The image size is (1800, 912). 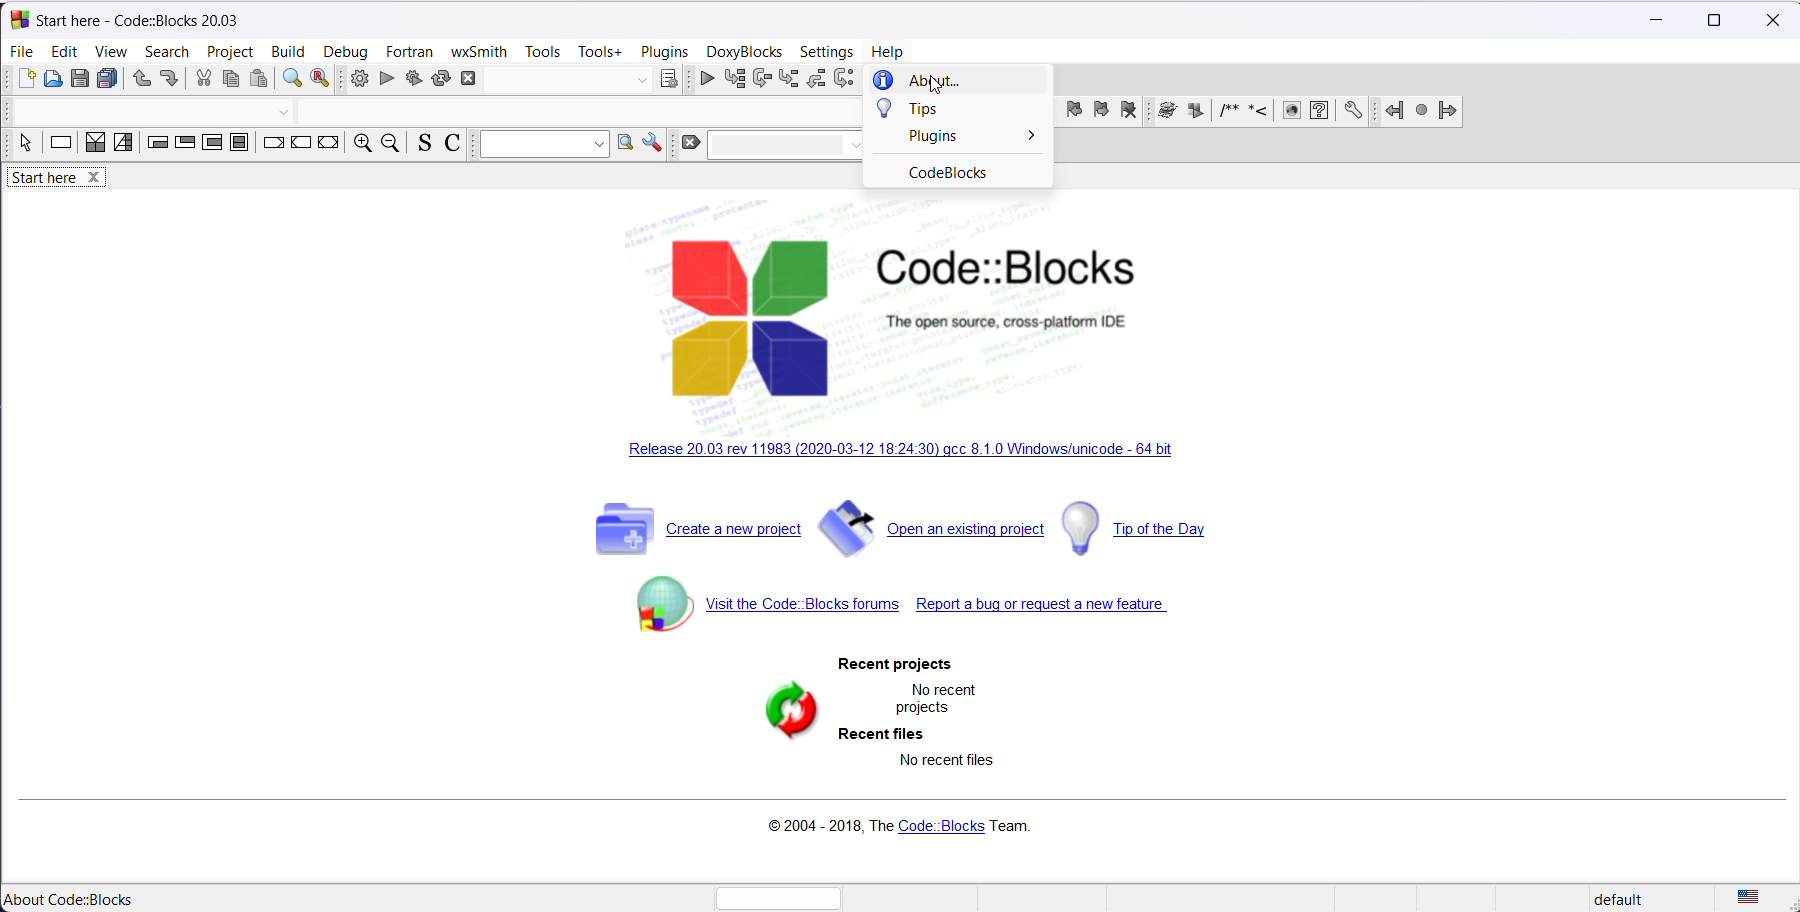 I want to click on codeBlocks, so click(x=960, y=176).